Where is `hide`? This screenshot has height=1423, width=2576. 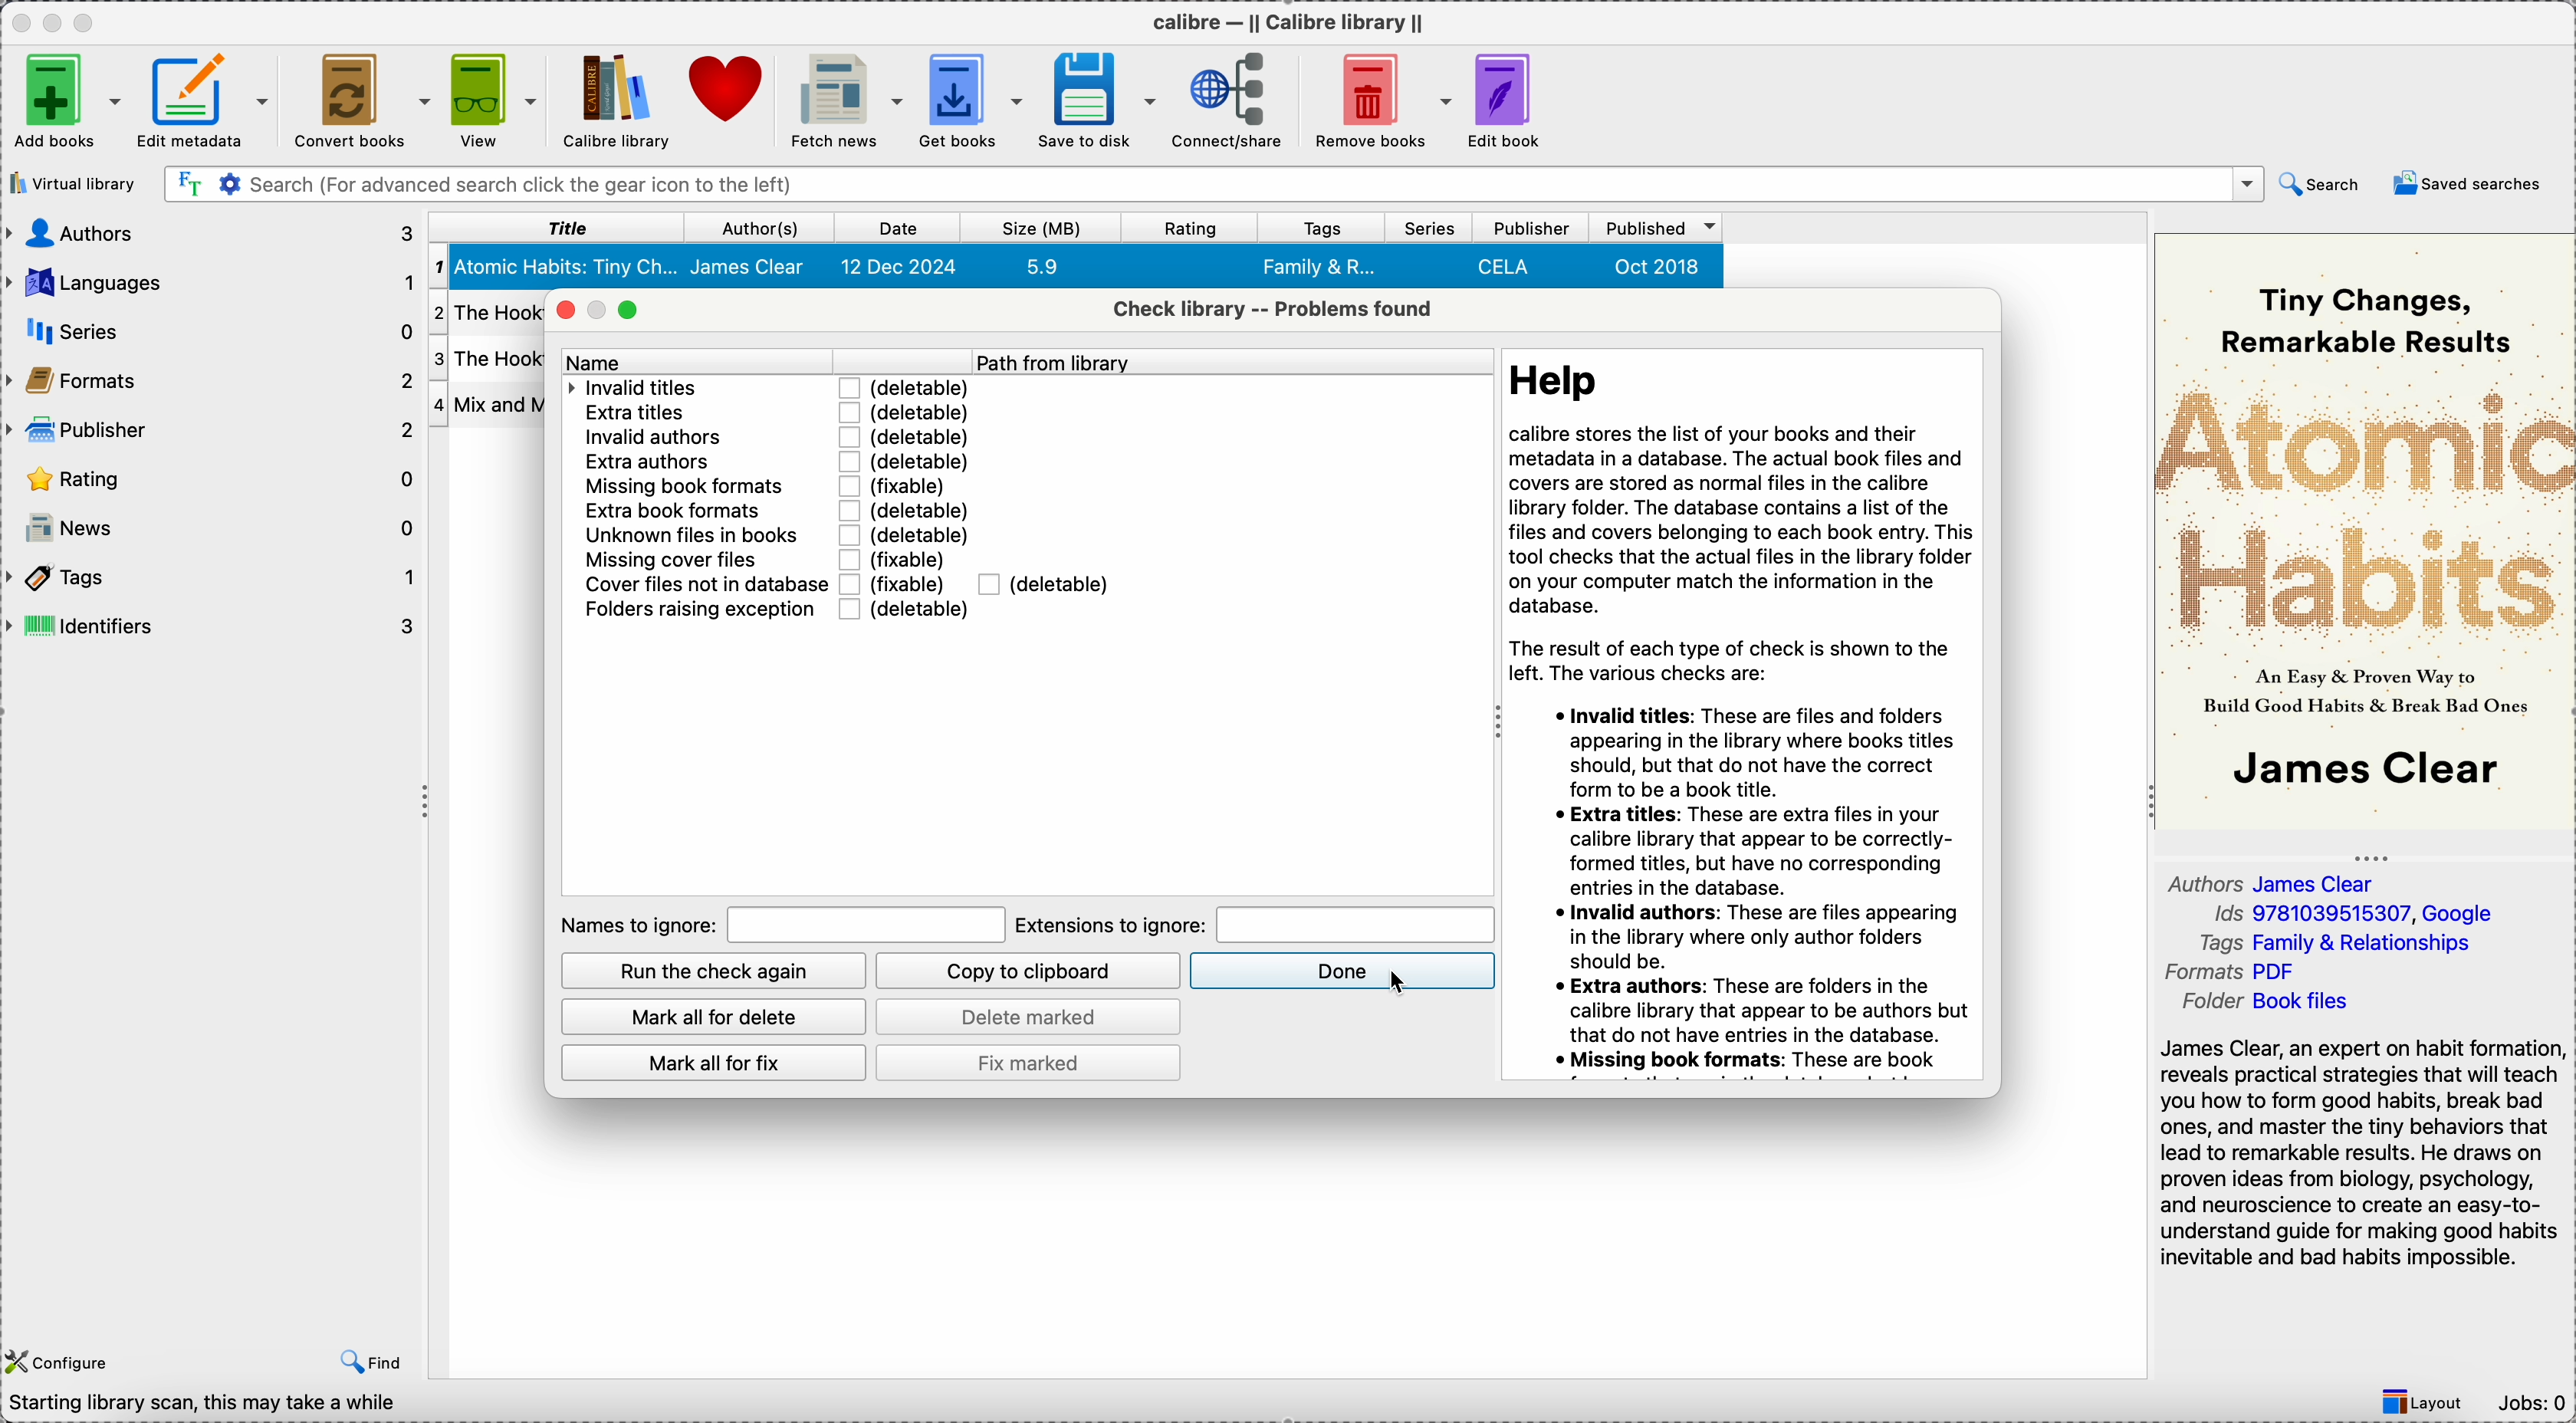 hide is located at coordinates (422, 802).